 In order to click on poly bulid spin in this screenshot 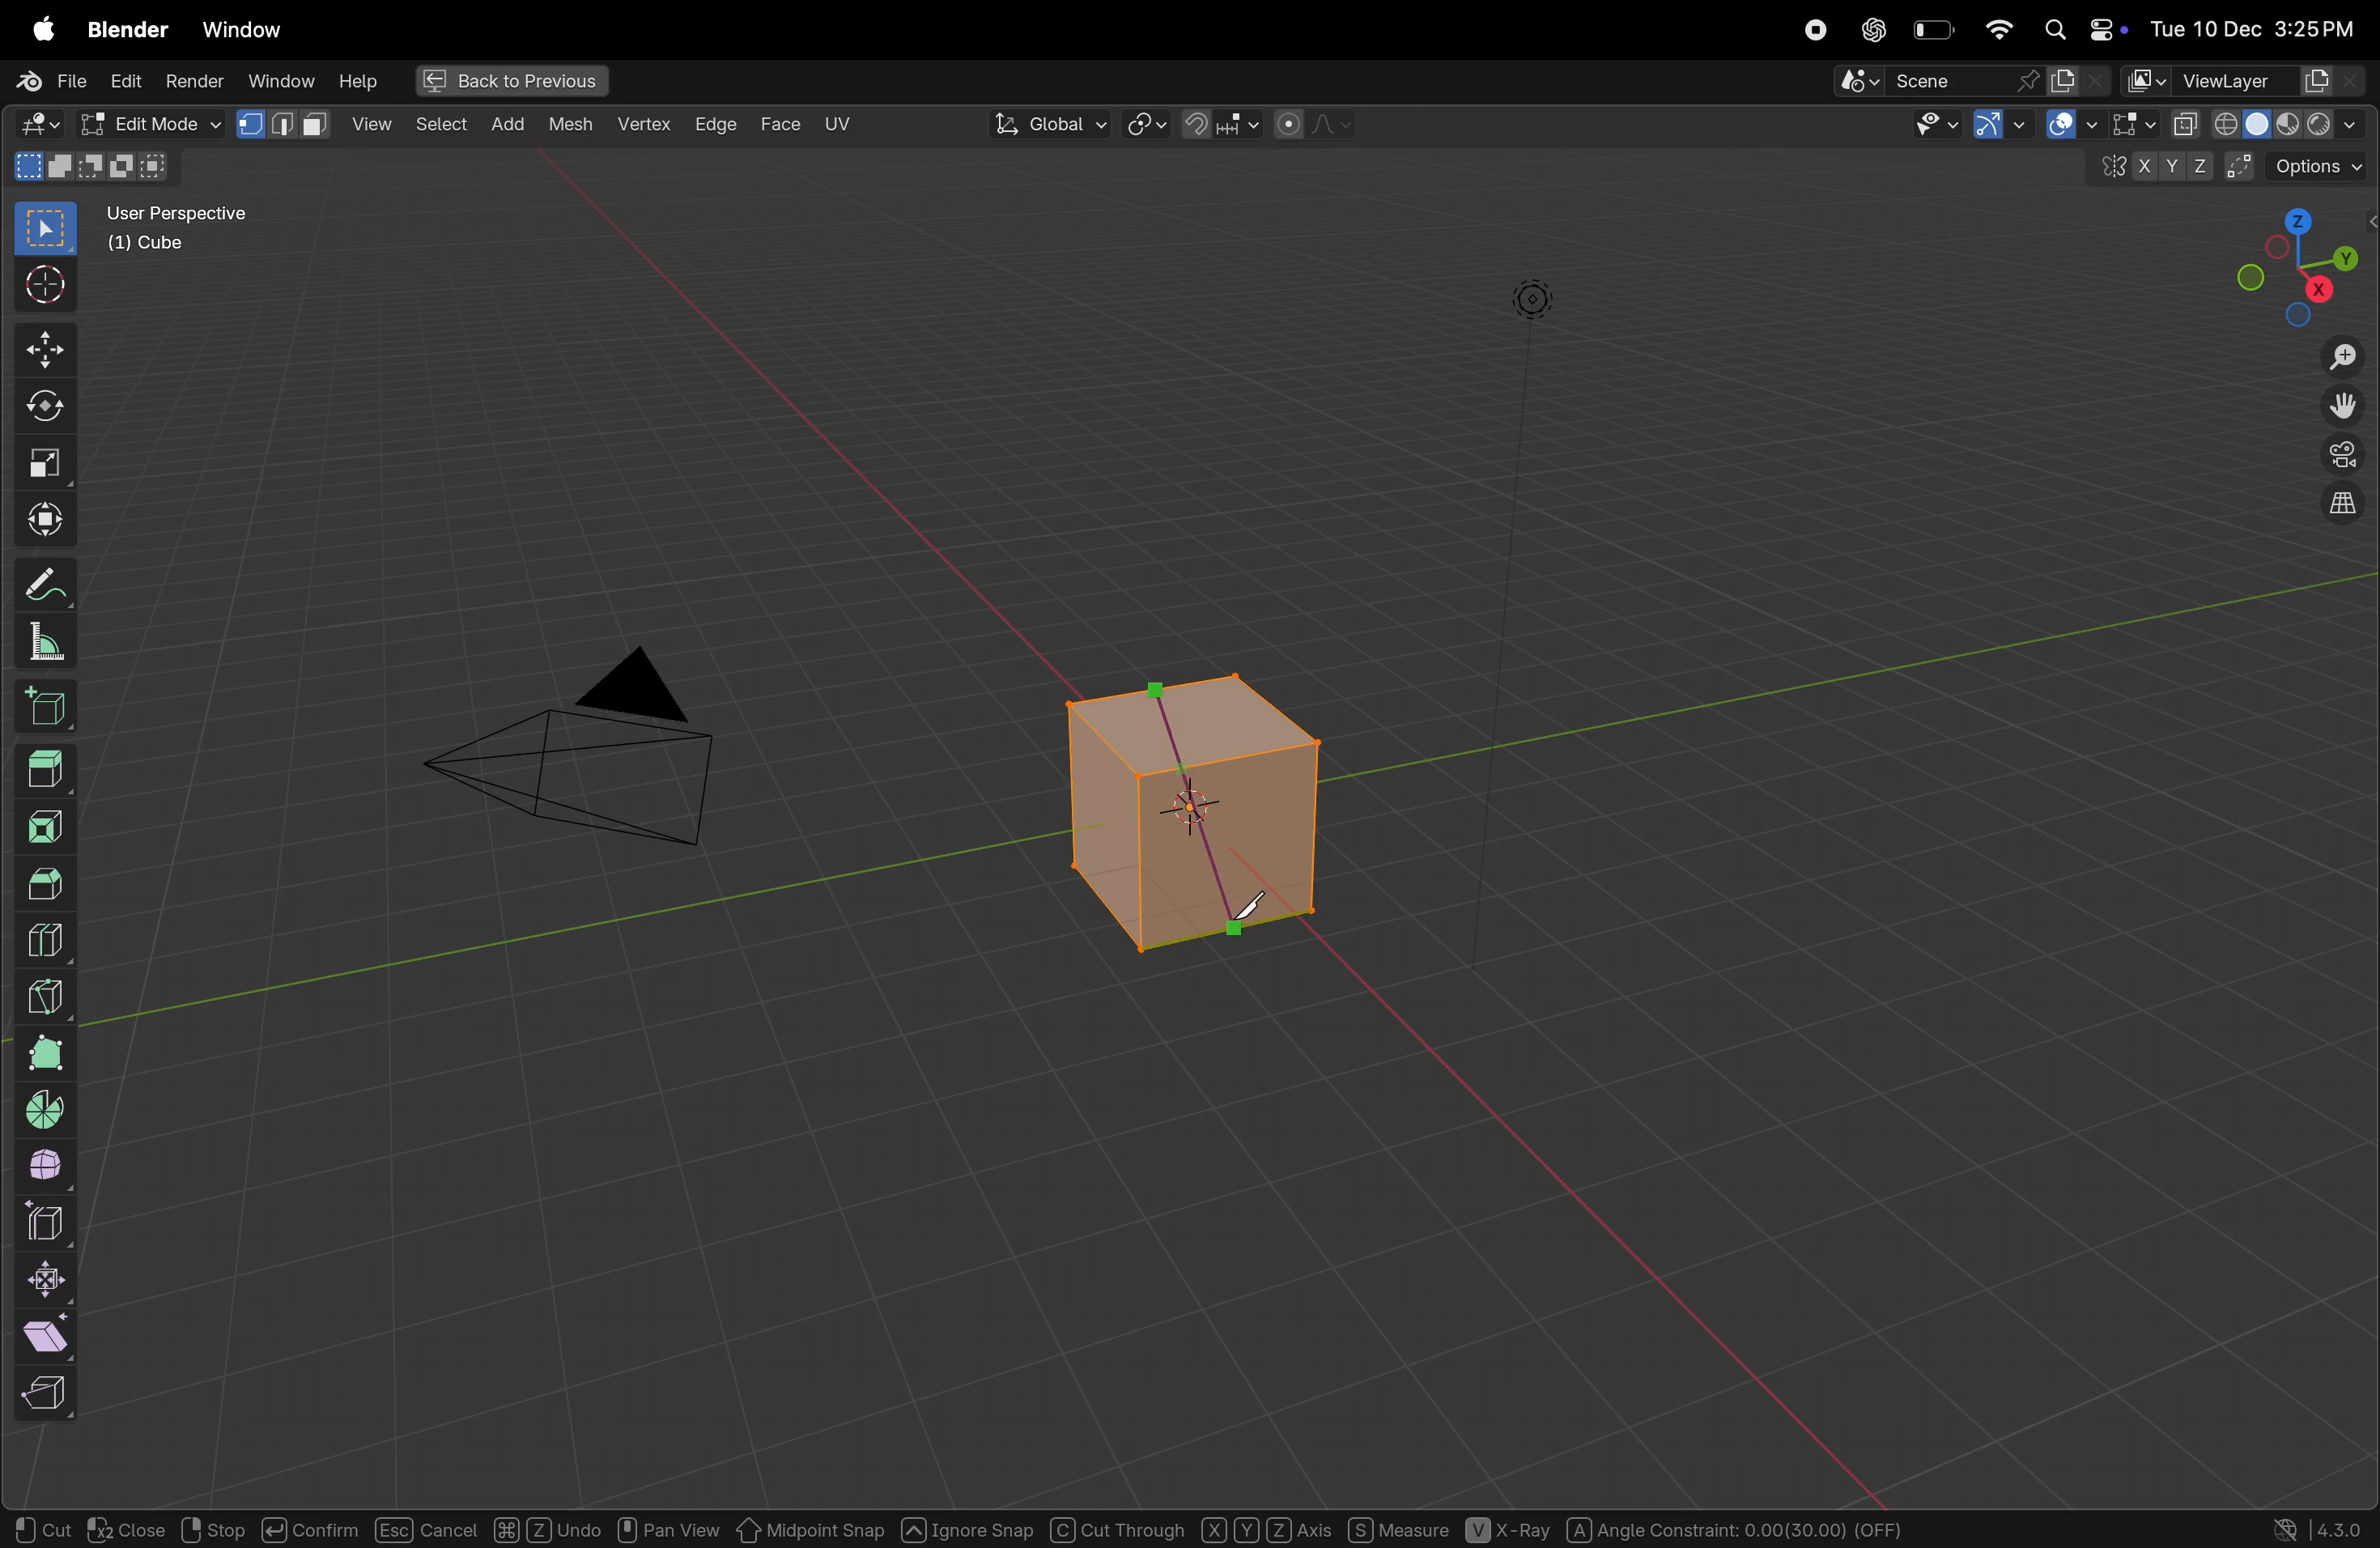, I will do `click(45, 1054)`.